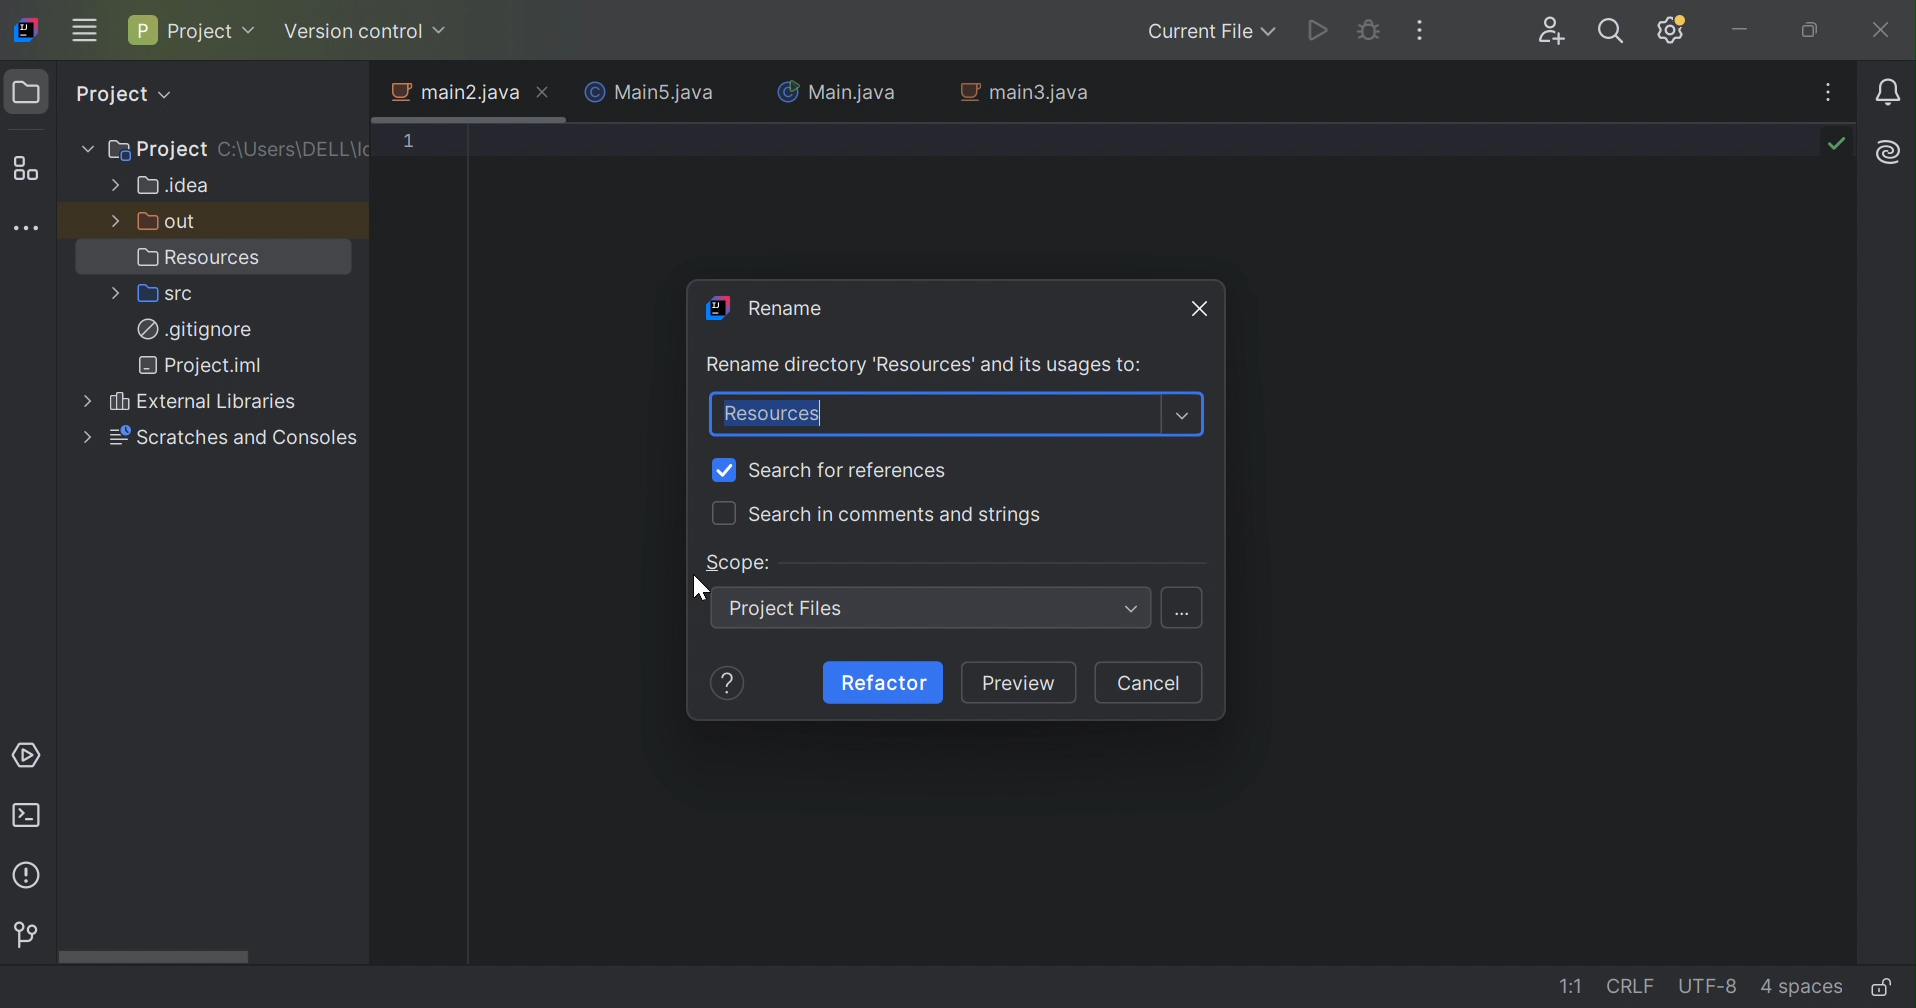  What do you see at coordinates (1132, 611) in the screenshot?
I see `Drop down` at bounding box center [1132, 611].